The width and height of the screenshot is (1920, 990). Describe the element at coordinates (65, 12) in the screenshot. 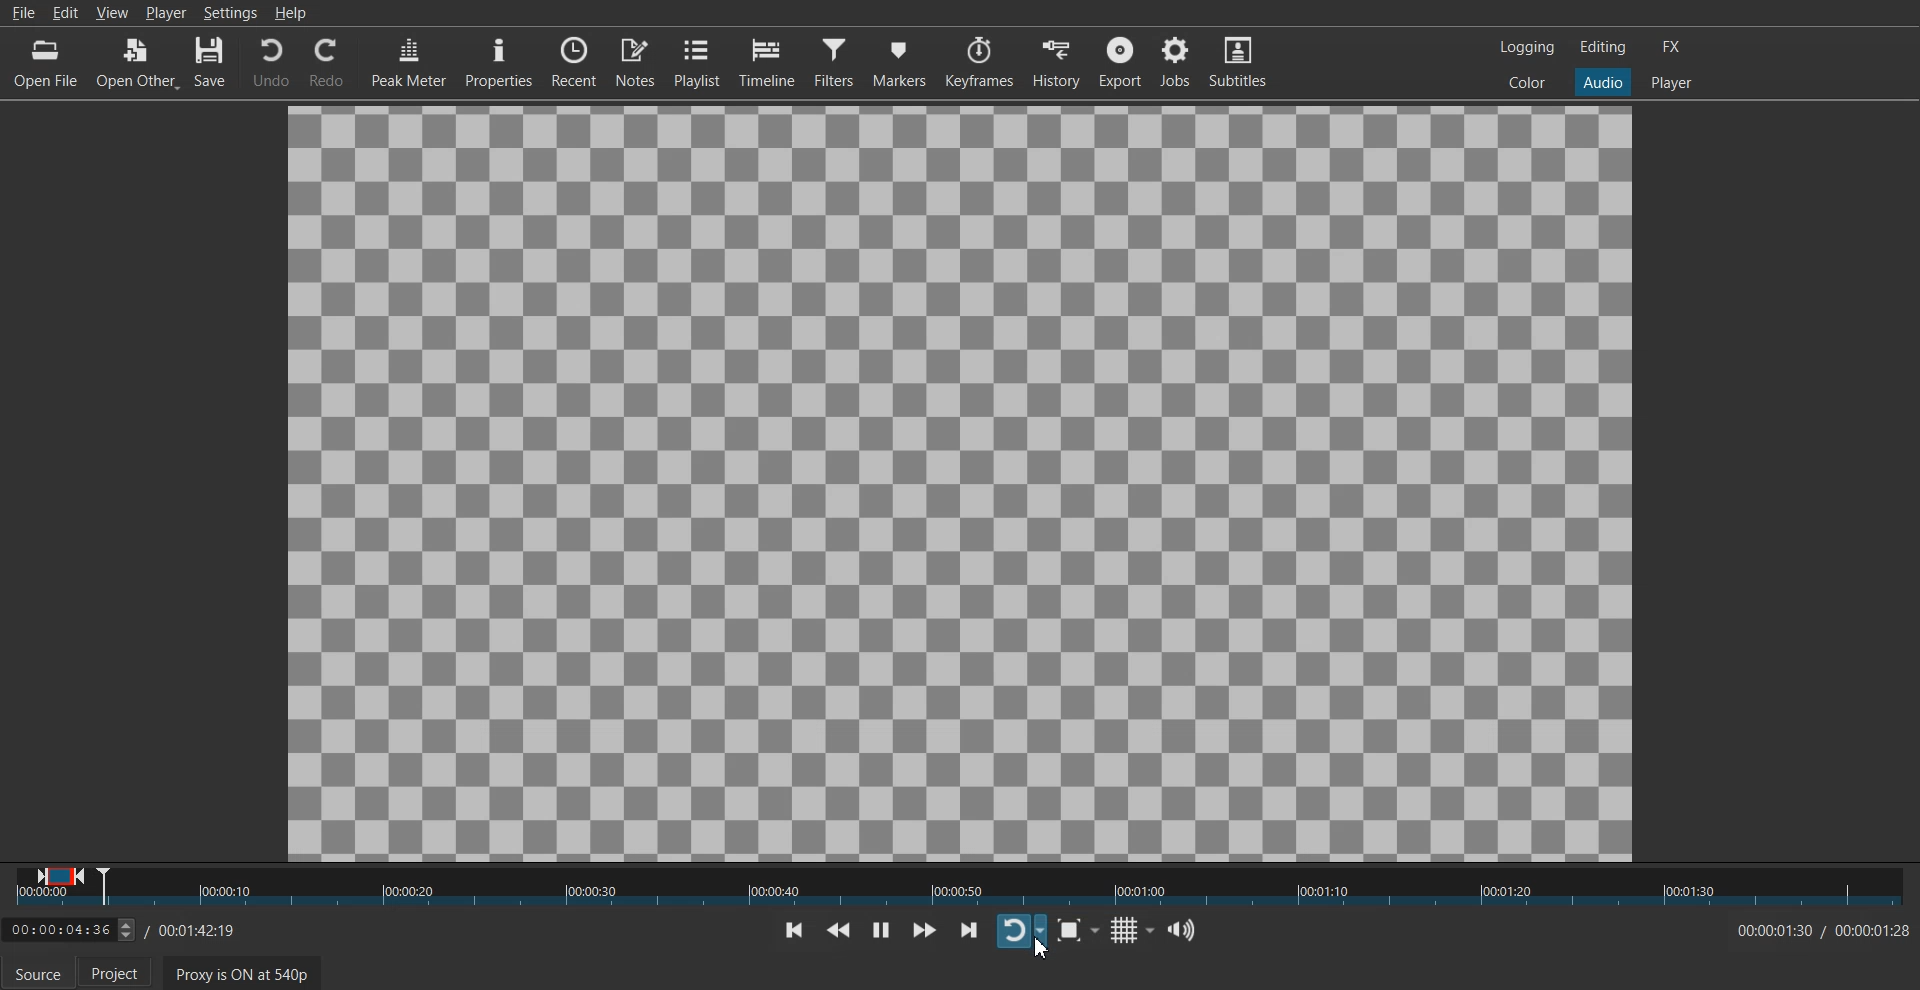

I see `Edit` at that location.